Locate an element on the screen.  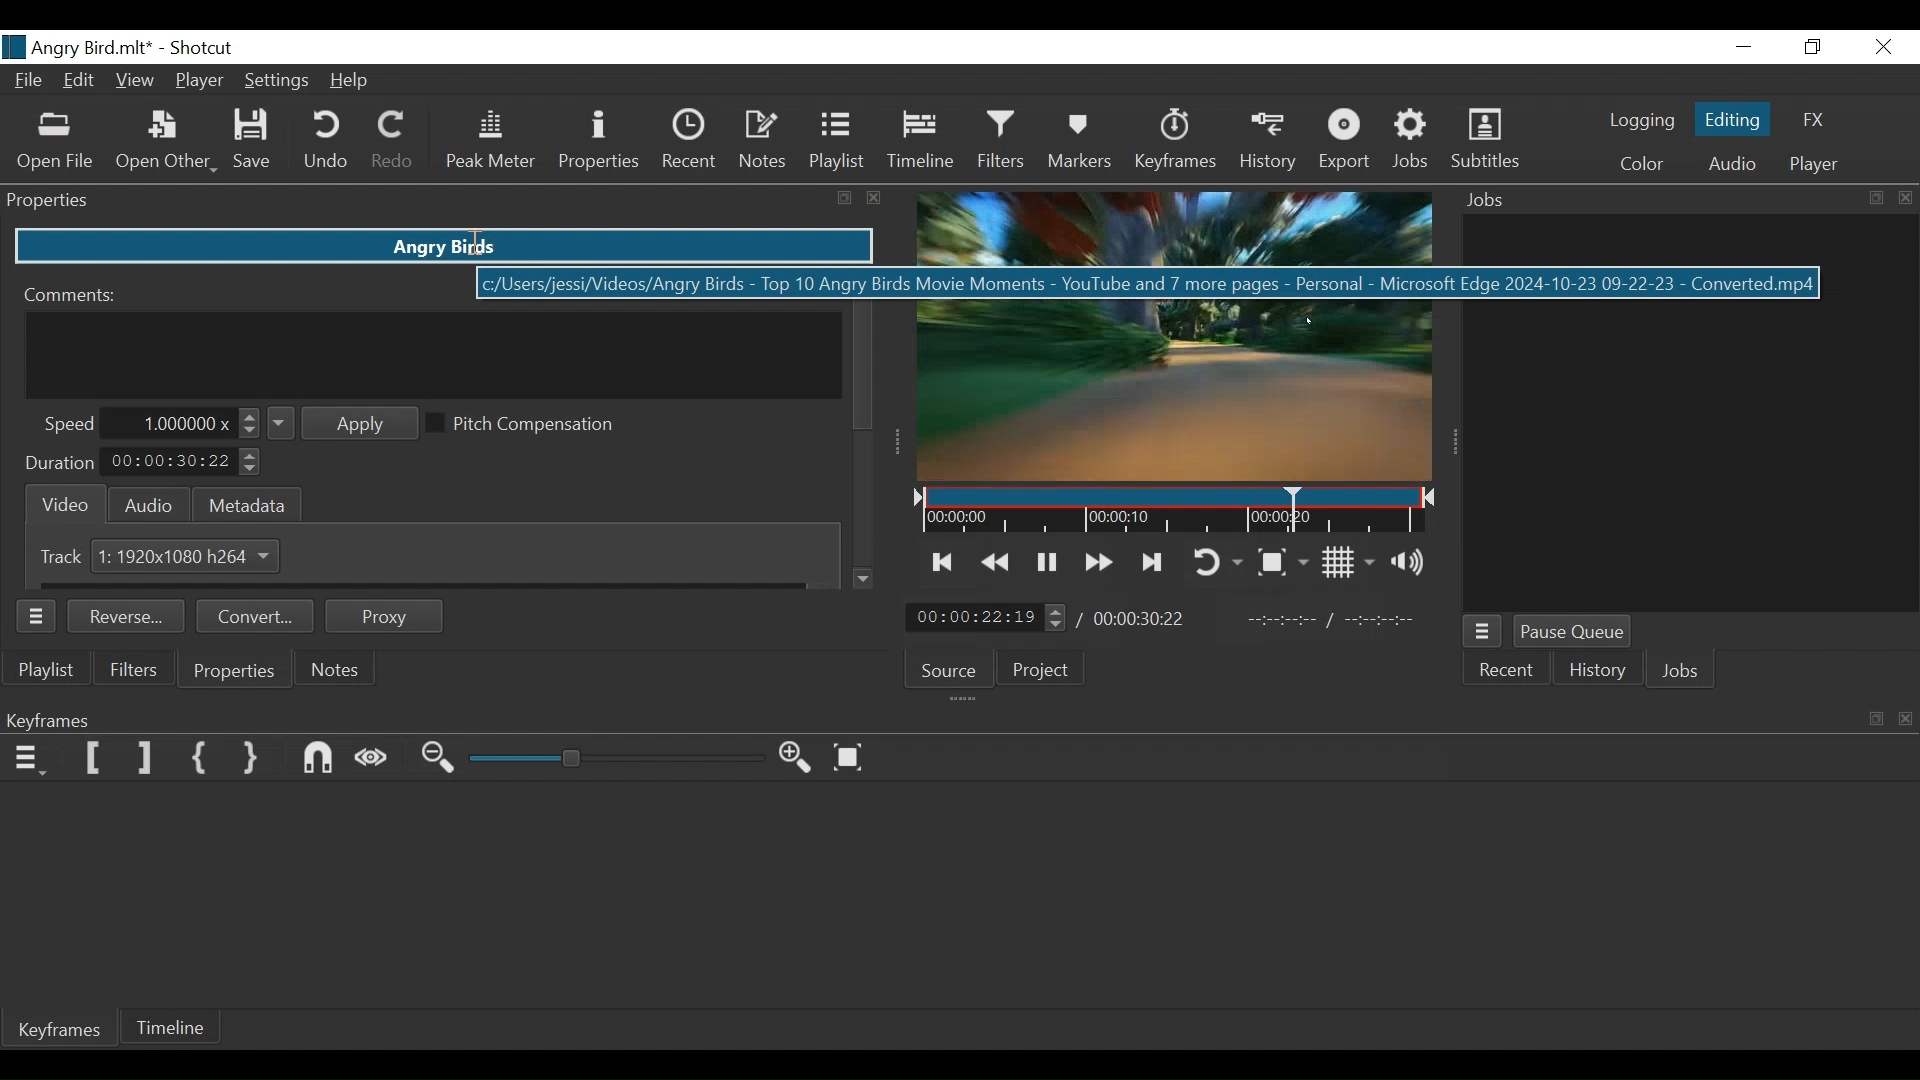
Video is located at coordinates (61, 502).